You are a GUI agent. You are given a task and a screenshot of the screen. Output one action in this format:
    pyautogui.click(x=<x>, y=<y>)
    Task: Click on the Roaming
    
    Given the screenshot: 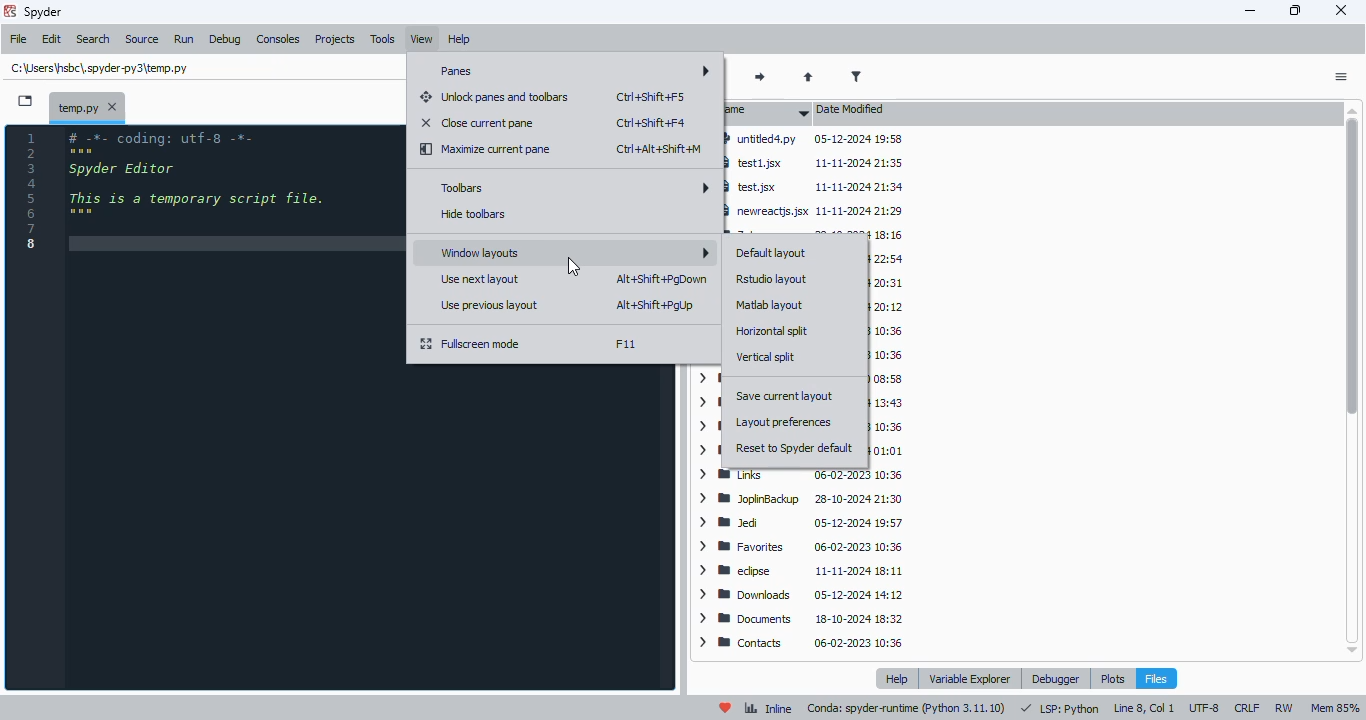 What is the action you would take?
    pyautogui.click(x=885, y=380)
    